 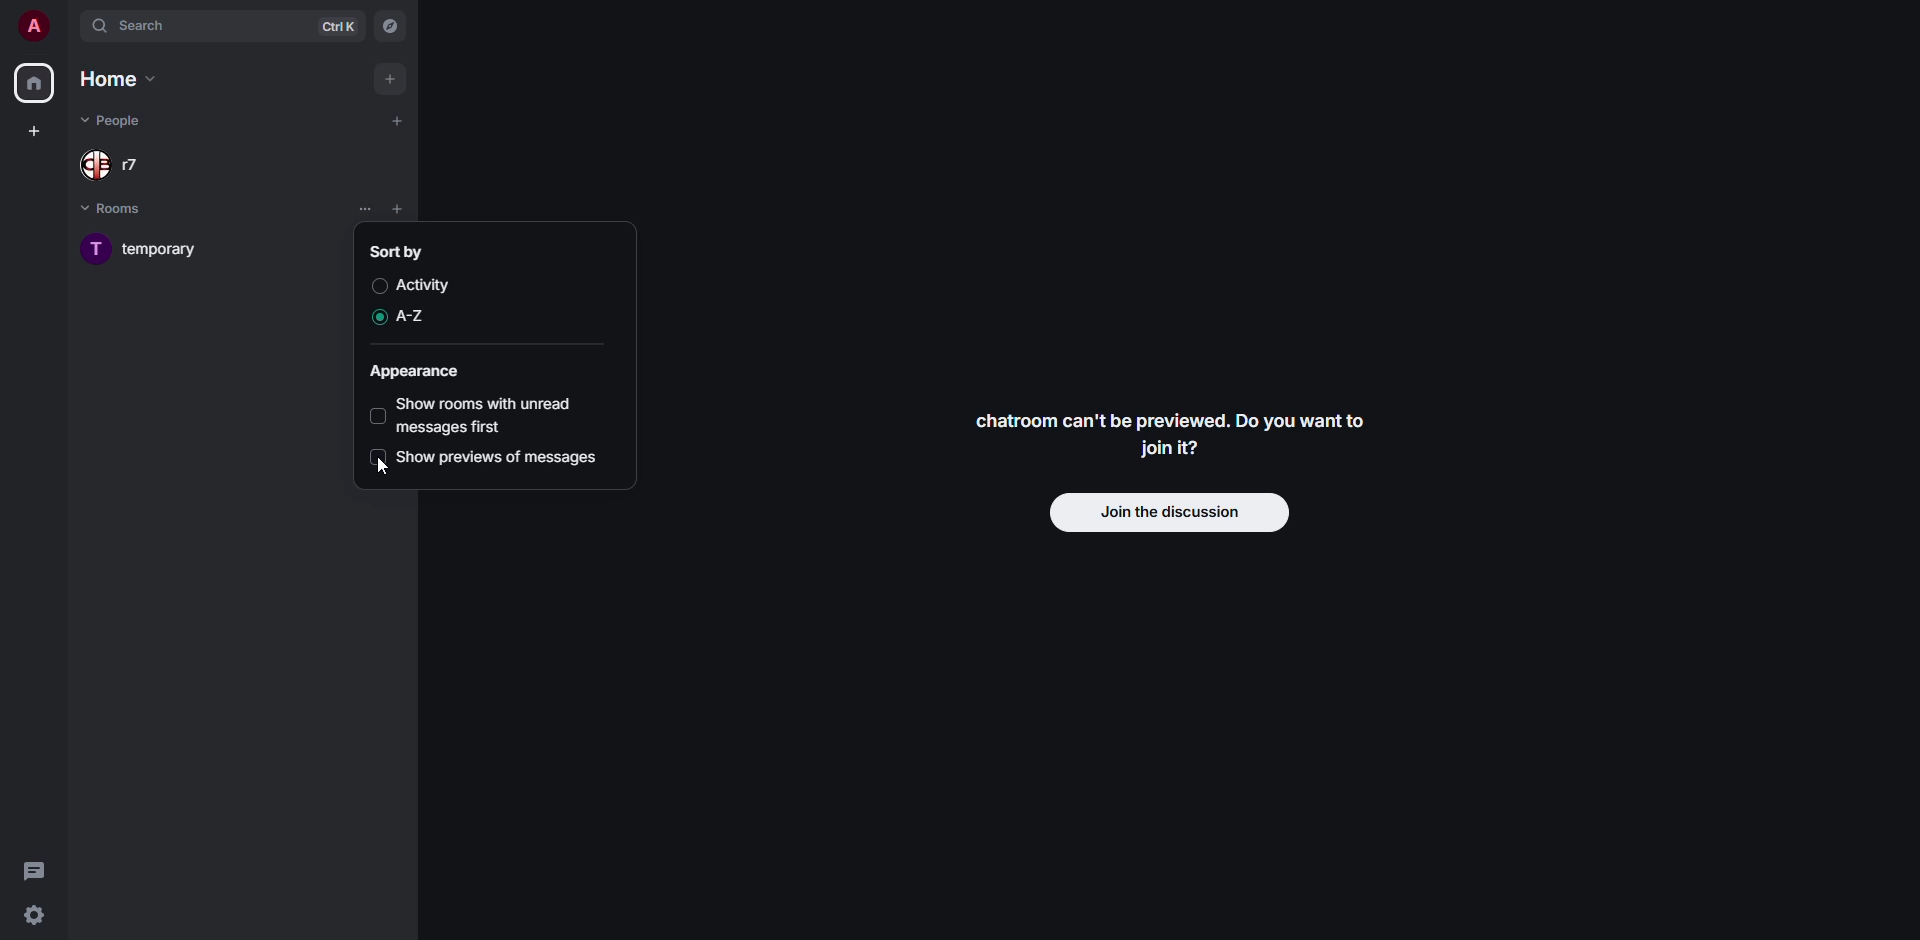 I want to click on cursor, so click(x=376, y=469).